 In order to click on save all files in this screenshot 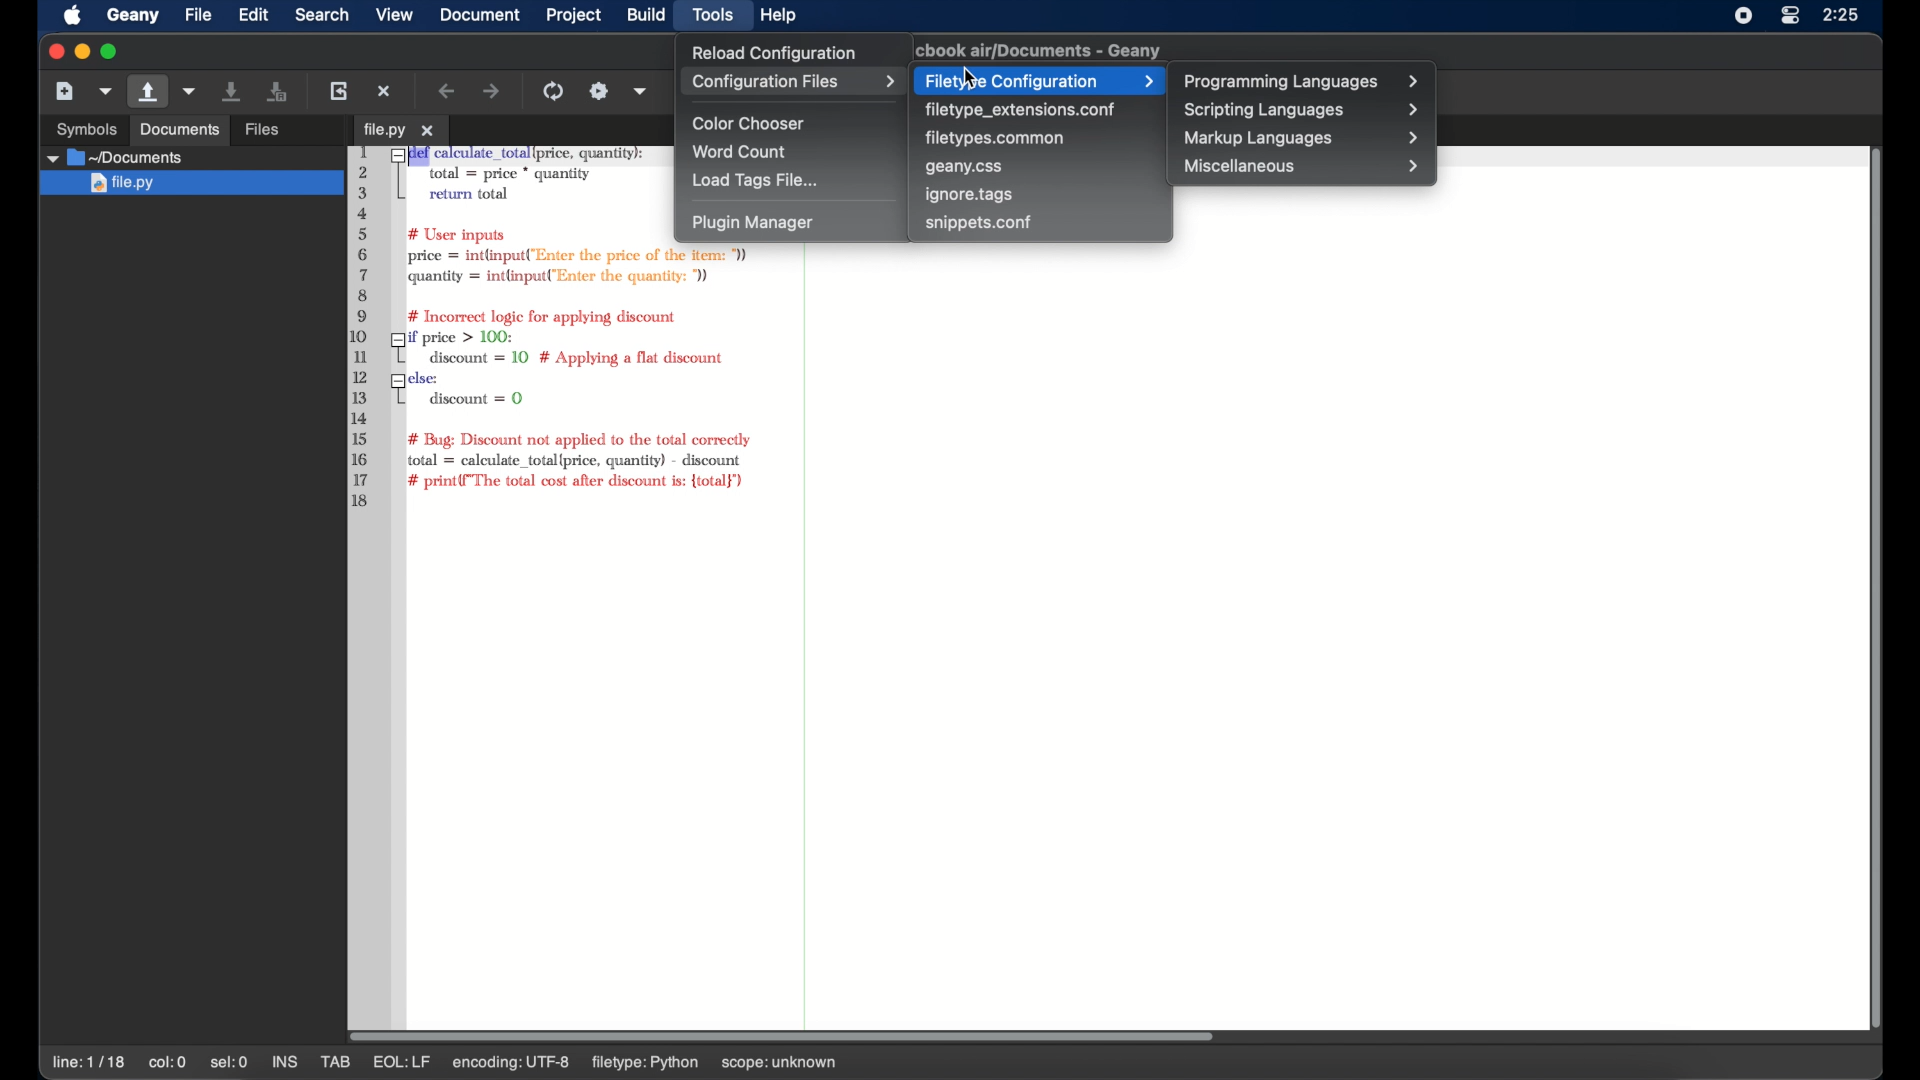, I will do `click(278, 92)`.